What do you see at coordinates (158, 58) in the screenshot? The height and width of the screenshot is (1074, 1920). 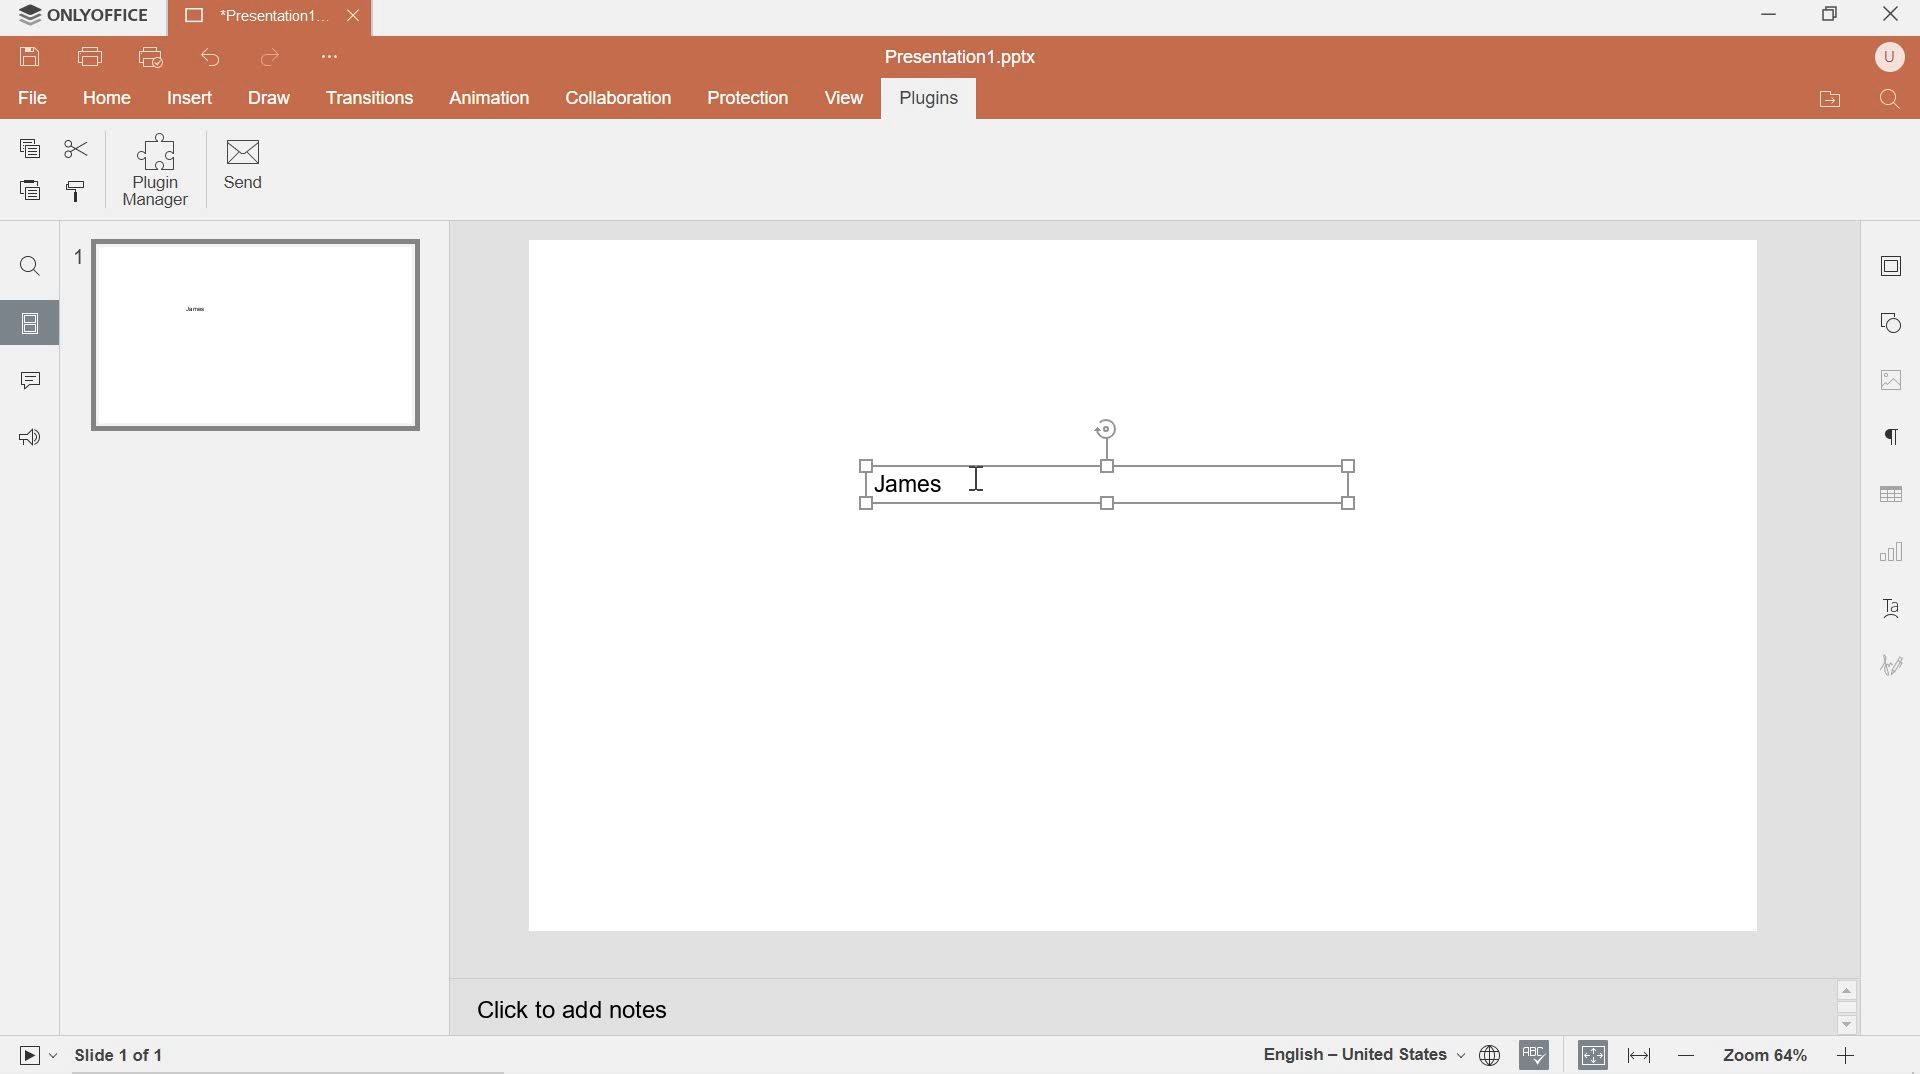 I see `quick print` at bounding box center [158, 58].